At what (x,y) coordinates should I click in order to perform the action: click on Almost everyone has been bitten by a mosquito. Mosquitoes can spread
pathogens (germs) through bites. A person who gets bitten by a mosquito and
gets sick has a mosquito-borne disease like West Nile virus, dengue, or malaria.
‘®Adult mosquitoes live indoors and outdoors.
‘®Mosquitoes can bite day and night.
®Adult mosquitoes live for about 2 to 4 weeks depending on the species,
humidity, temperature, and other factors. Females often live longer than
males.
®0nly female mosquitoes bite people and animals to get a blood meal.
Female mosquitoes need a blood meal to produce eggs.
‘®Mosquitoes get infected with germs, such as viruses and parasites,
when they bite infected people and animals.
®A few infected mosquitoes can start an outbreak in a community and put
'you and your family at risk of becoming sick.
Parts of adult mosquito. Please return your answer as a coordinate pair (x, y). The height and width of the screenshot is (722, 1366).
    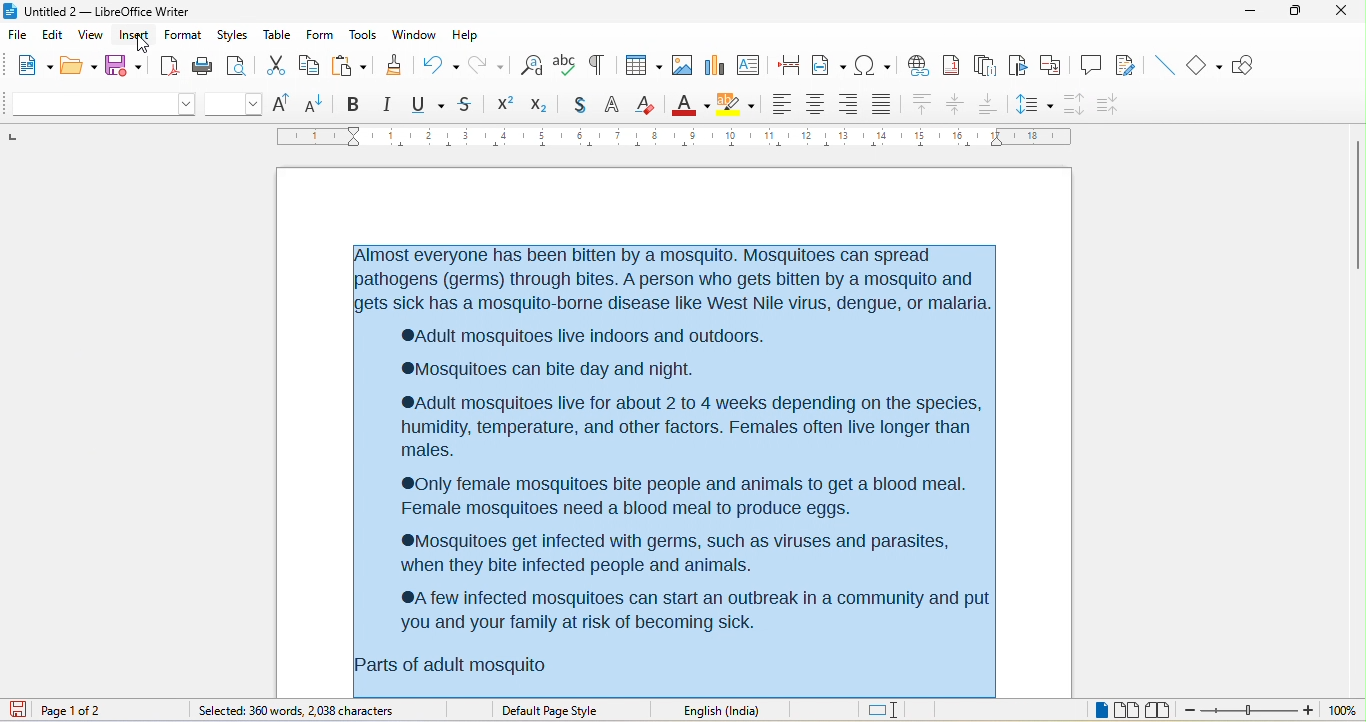
    Looking at the image, I should click on (671, 457).